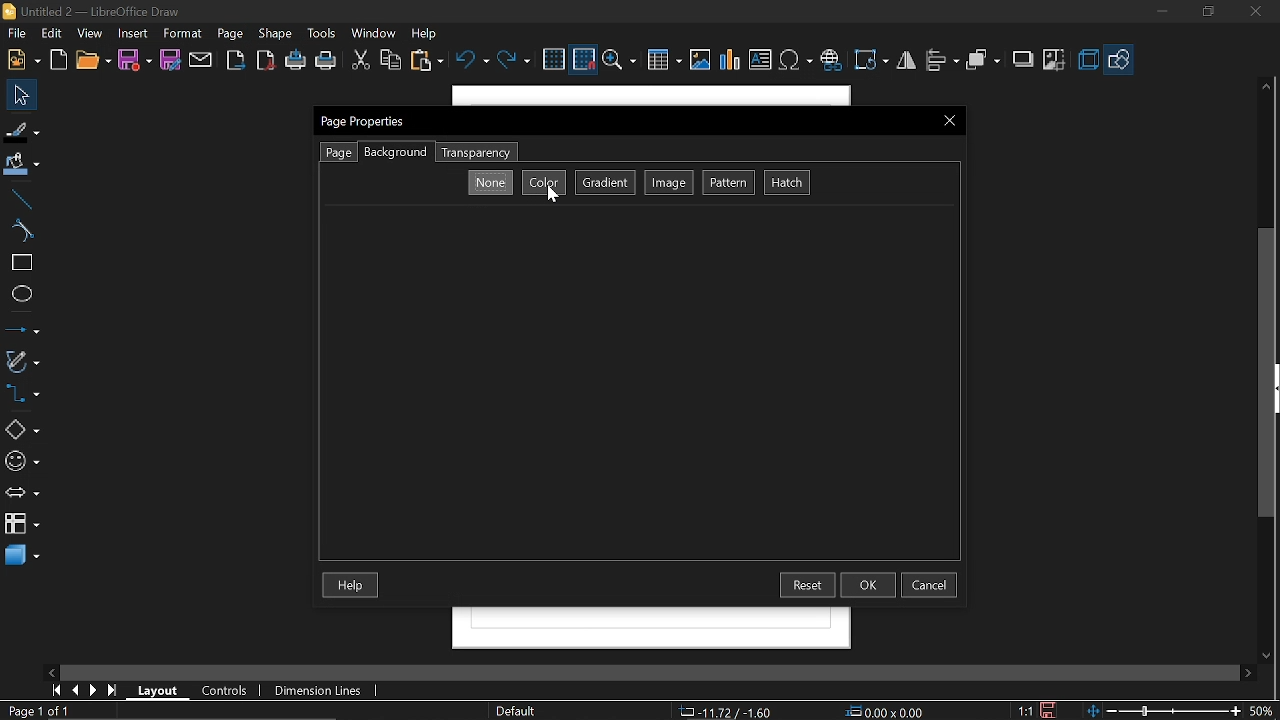 The image size is (1280, 720). I want to click on Help, so click(426, 33).